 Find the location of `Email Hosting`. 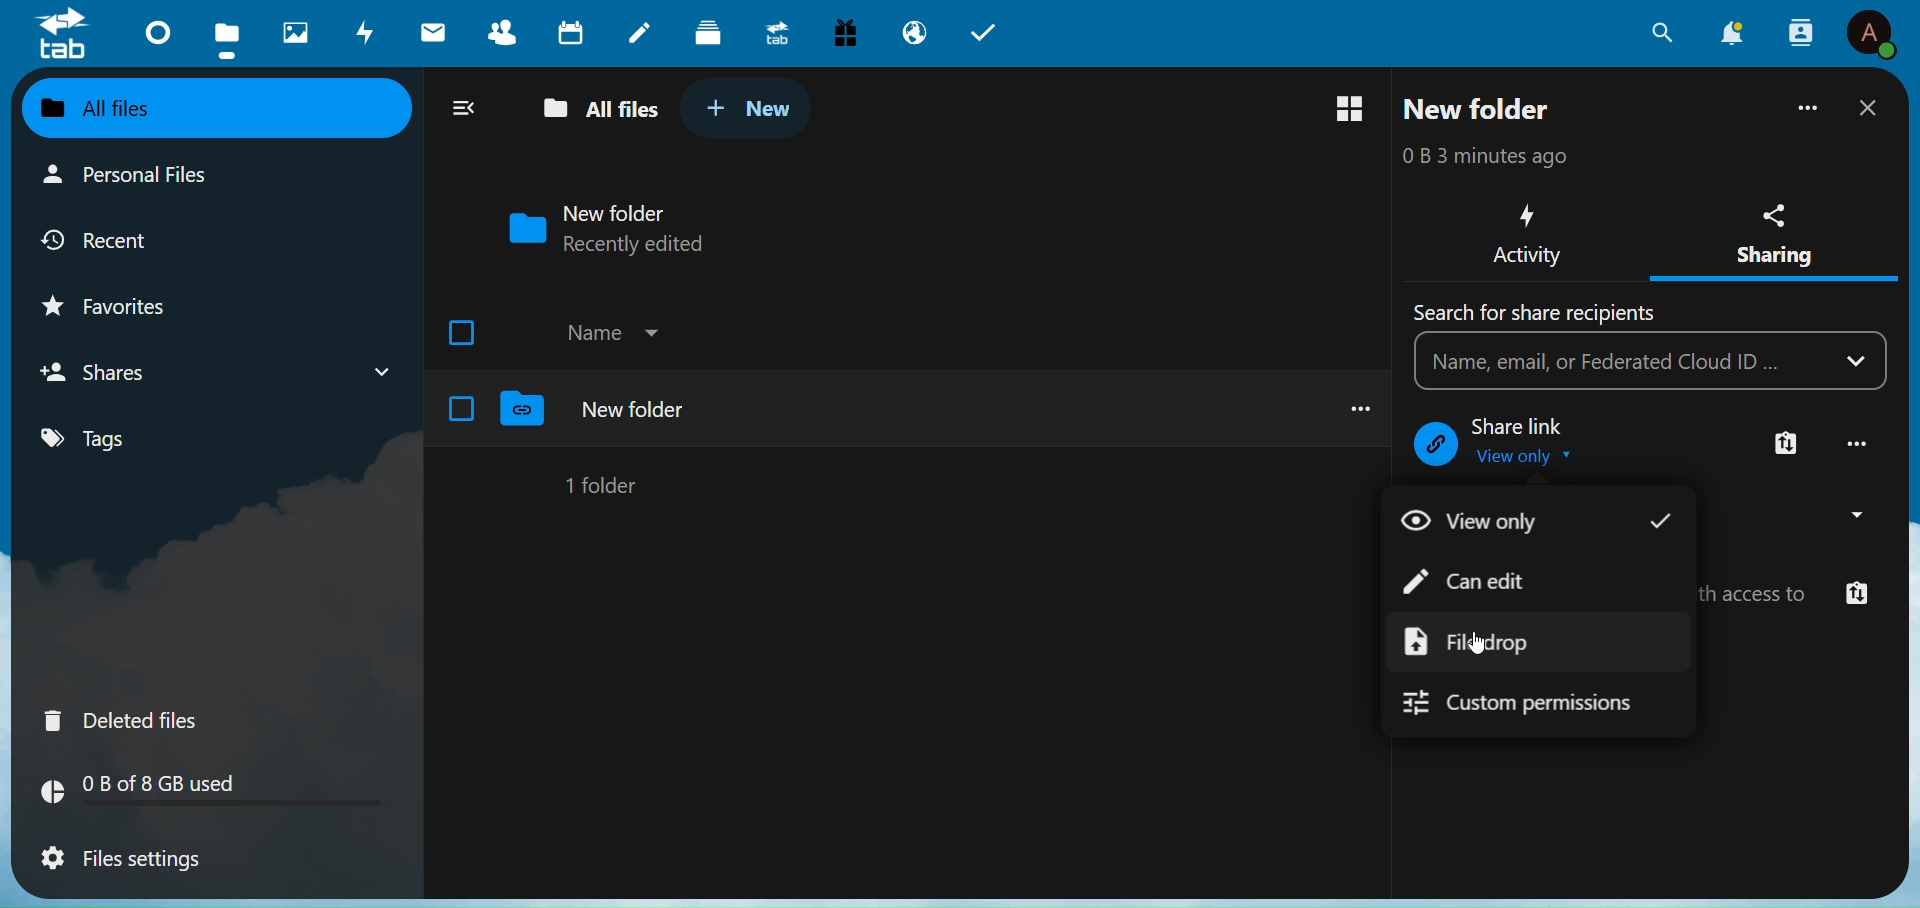

Email Hosting is located at coordinates (913, 33).